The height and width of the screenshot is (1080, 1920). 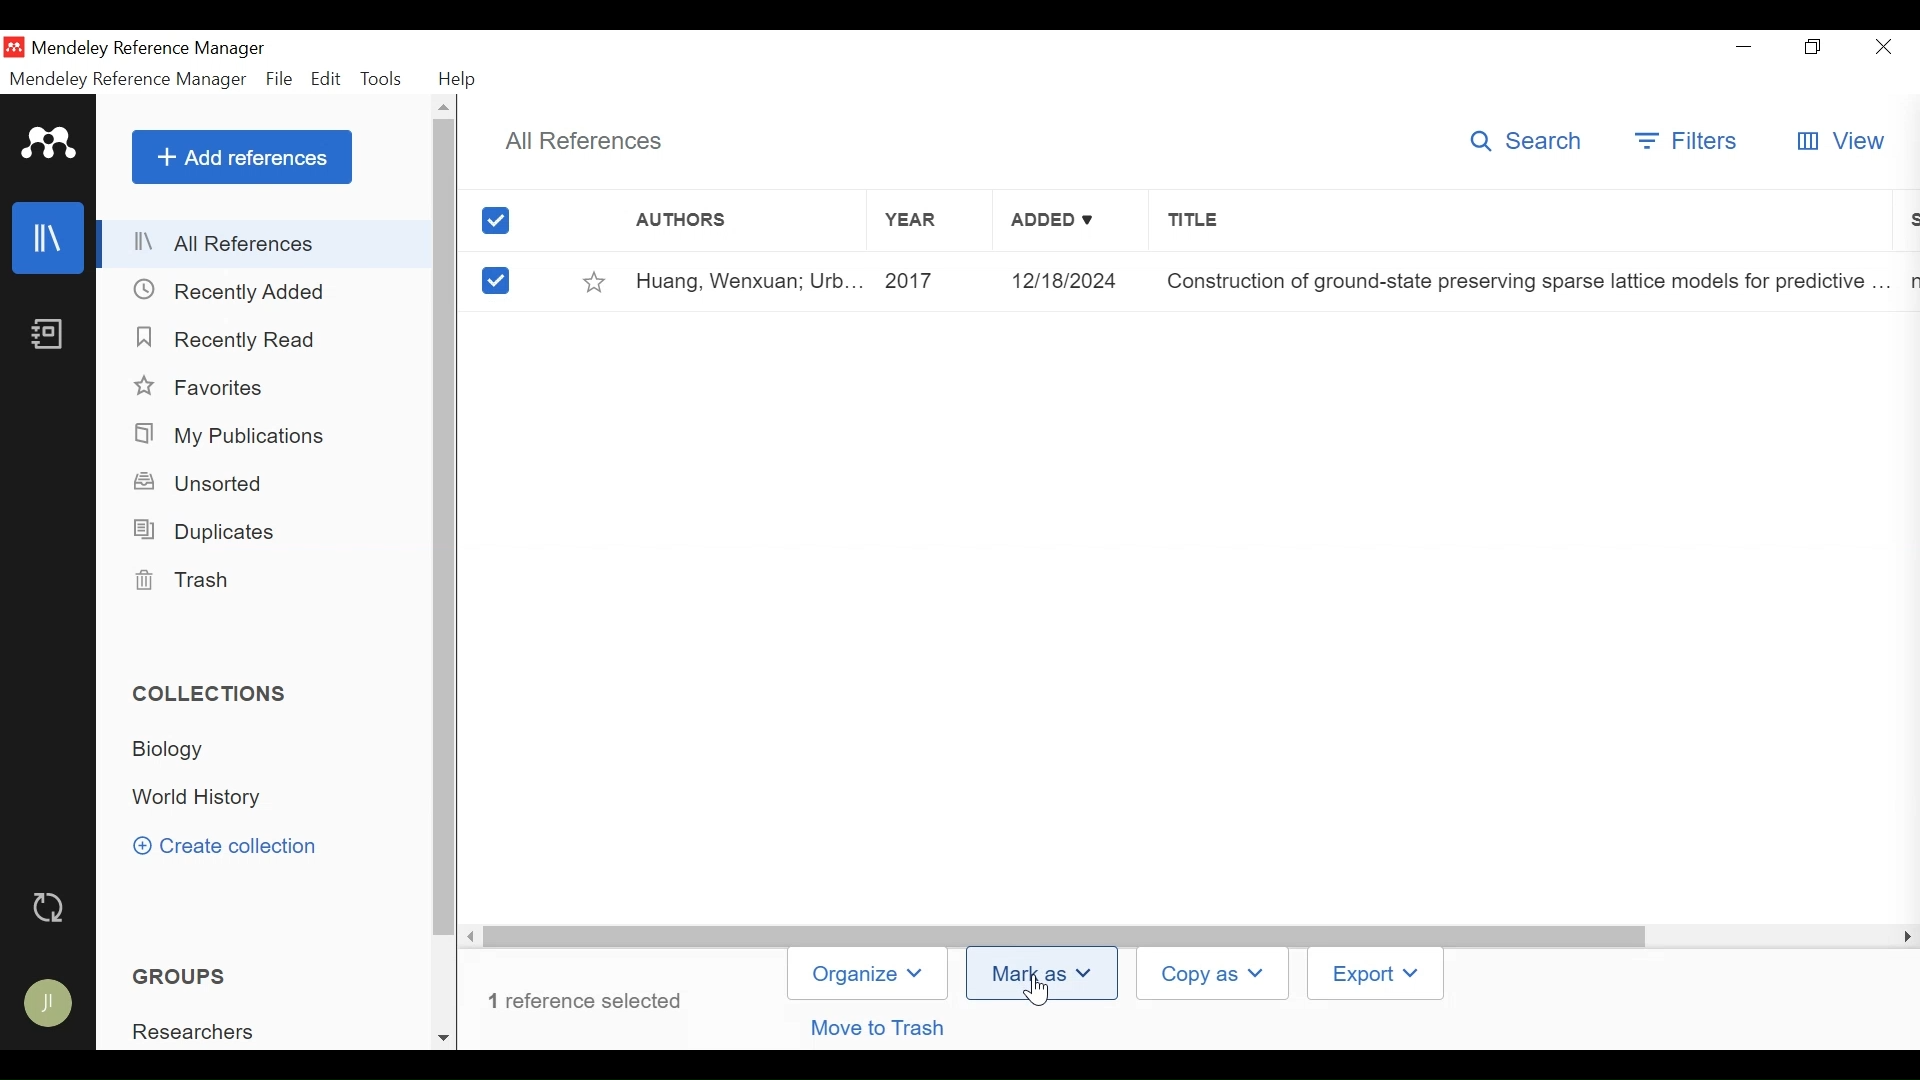 What do you see at coordinates (749, 283) in the screenshot?
I see `Author` at bounding box center [749, 283].